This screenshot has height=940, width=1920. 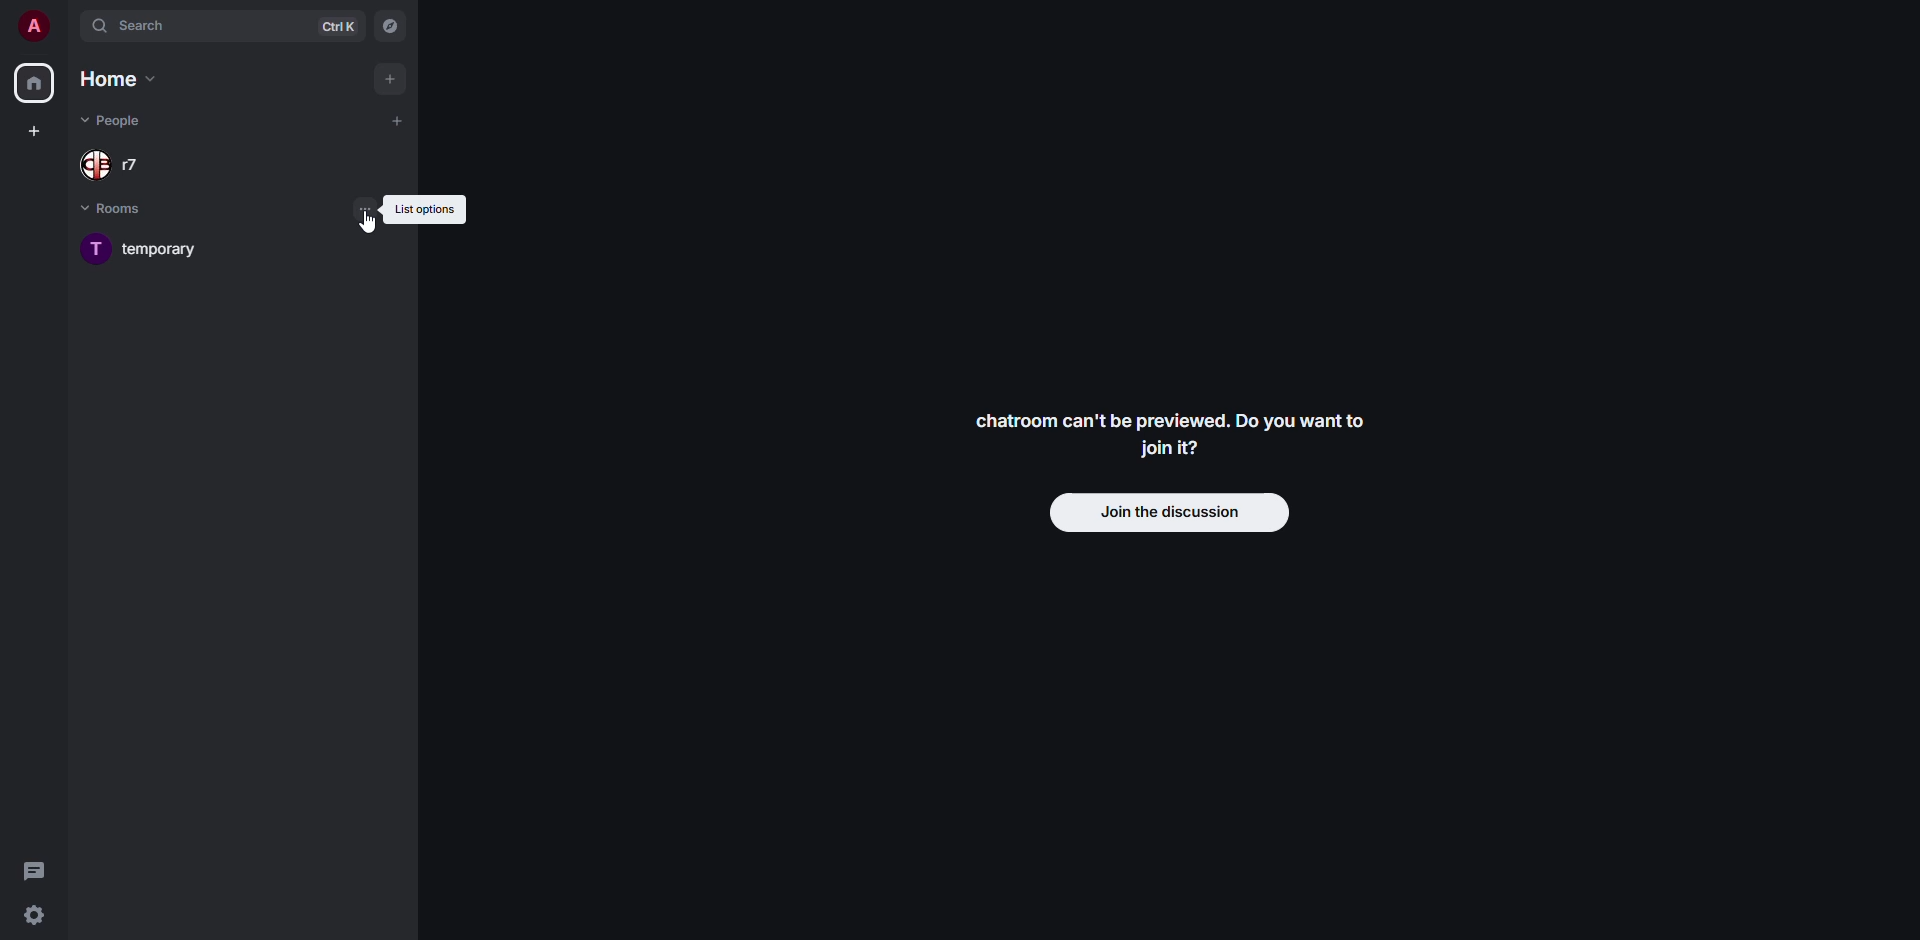 I want to click on add, so click(x=390, y=77).